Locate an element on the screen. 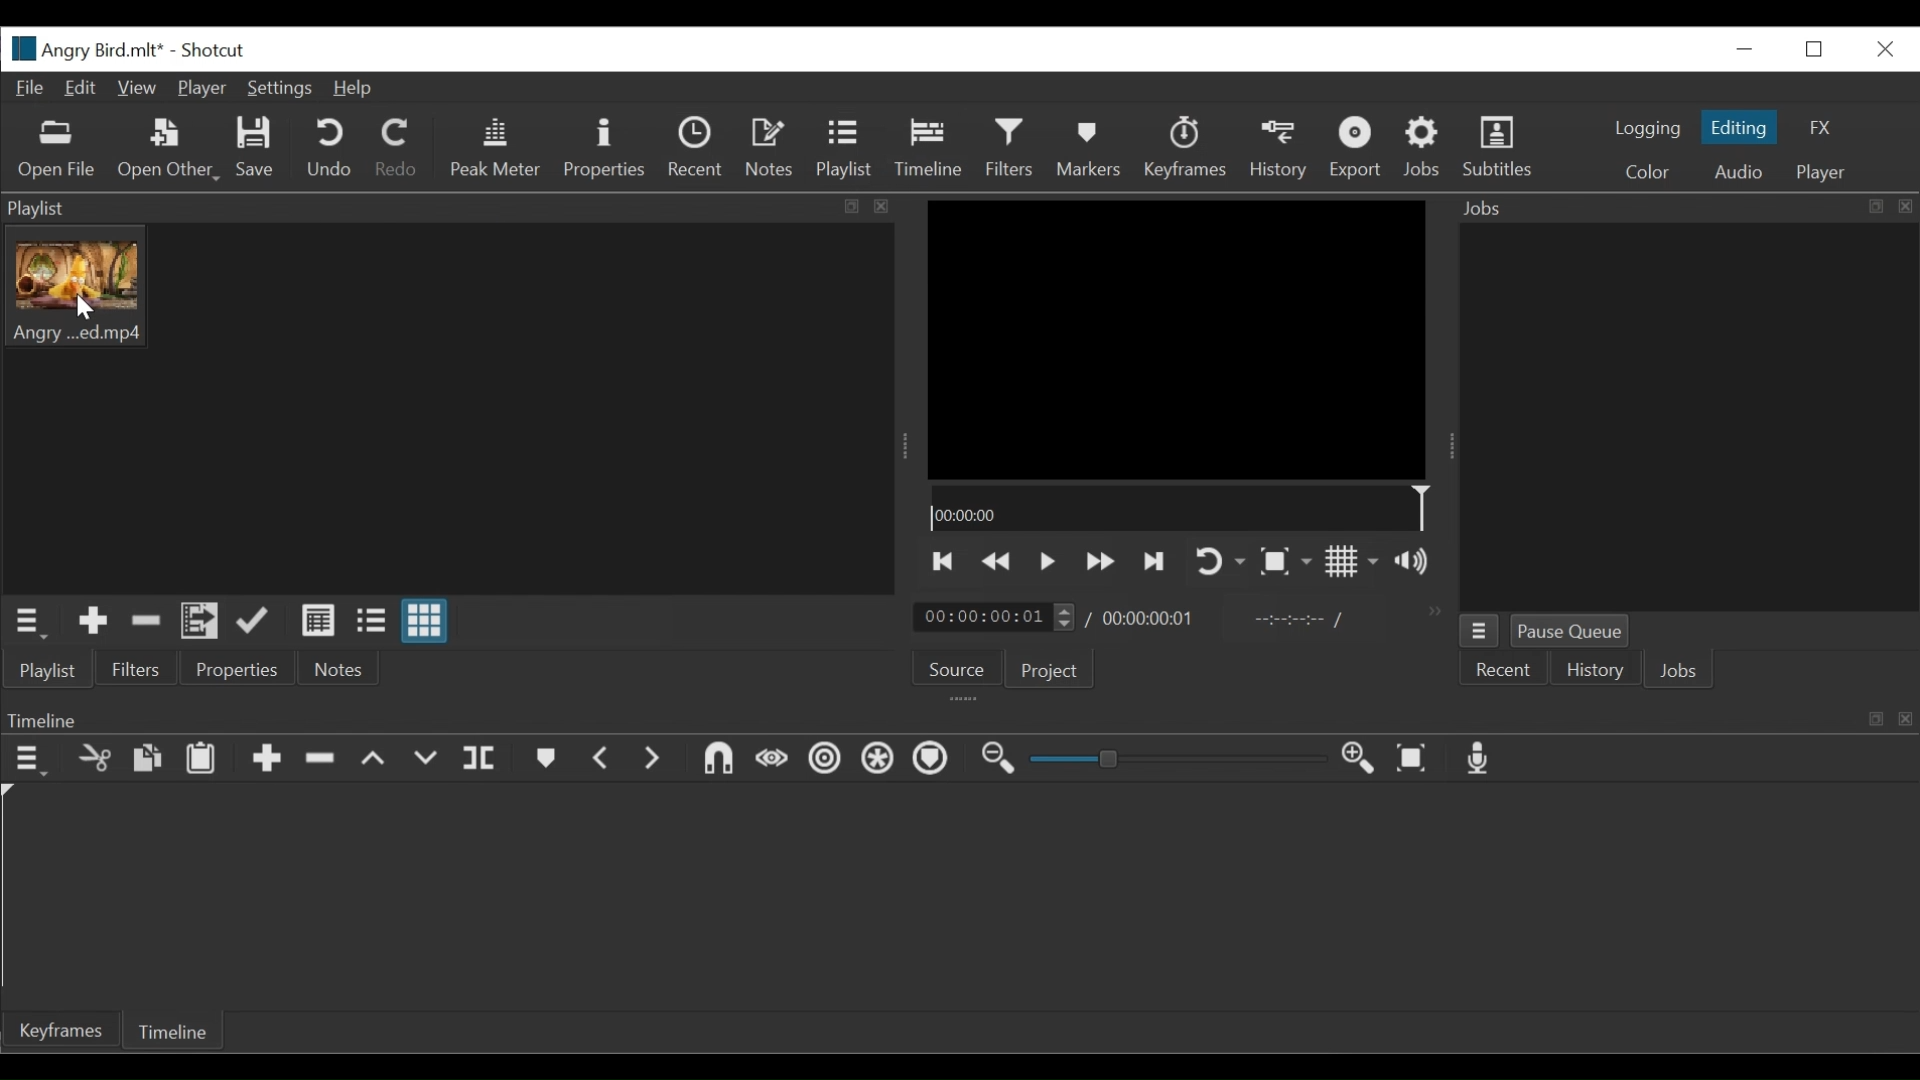 The image size is (1920, 1080). cursor is located at coordinates (88, 305).